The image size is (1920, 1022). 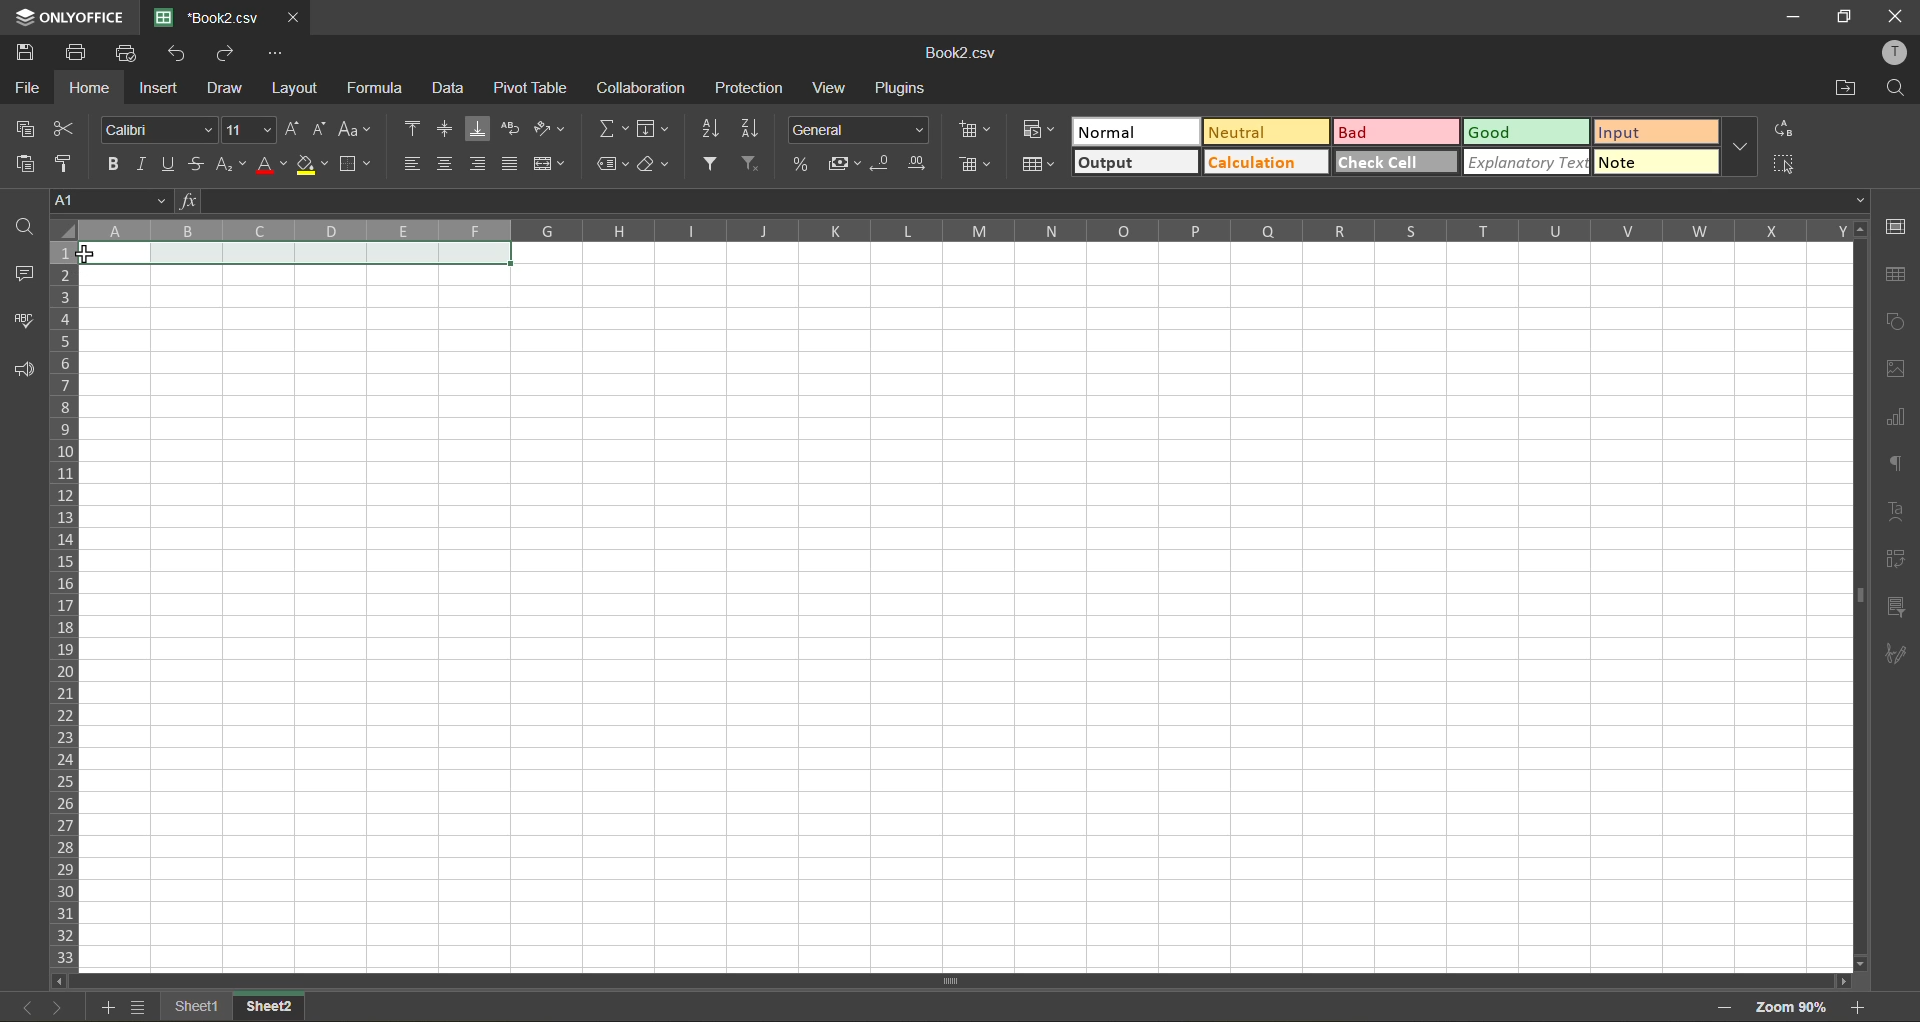 What do you see at coordinates (612, 128) in the screenshot?
I see `summation` at bounding box center [612, 128].